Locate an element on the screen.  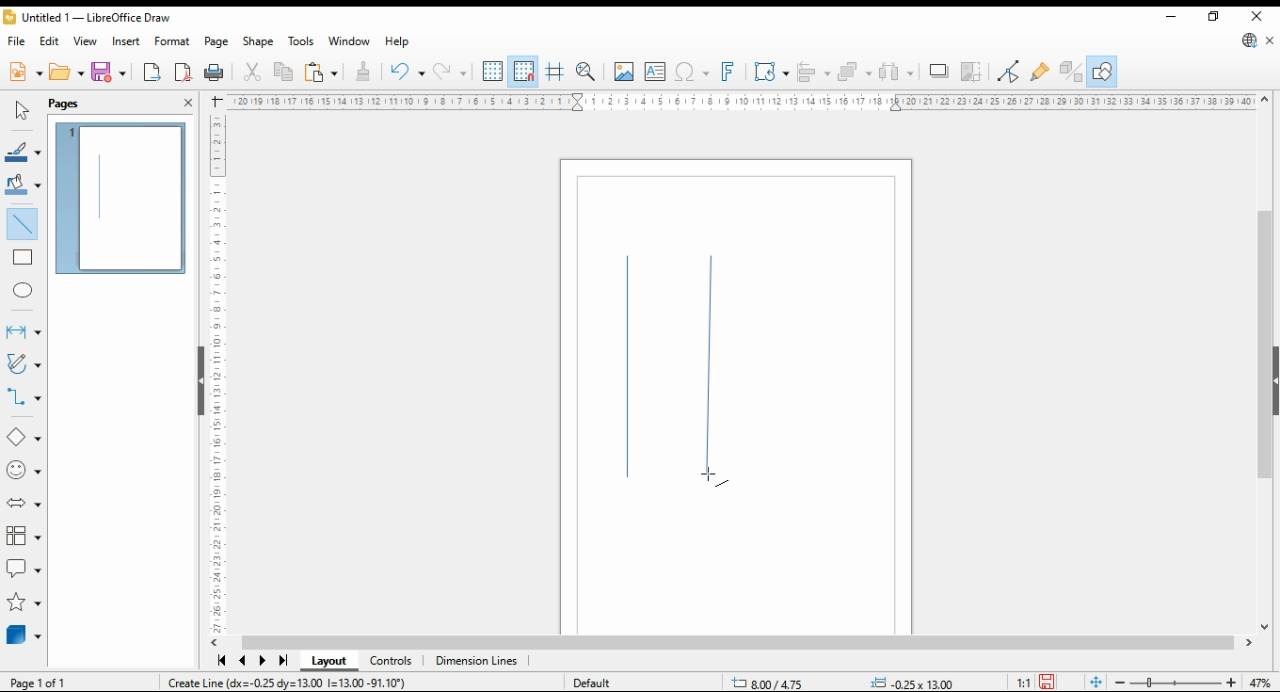
previous page is located at coordinates (244, 662).